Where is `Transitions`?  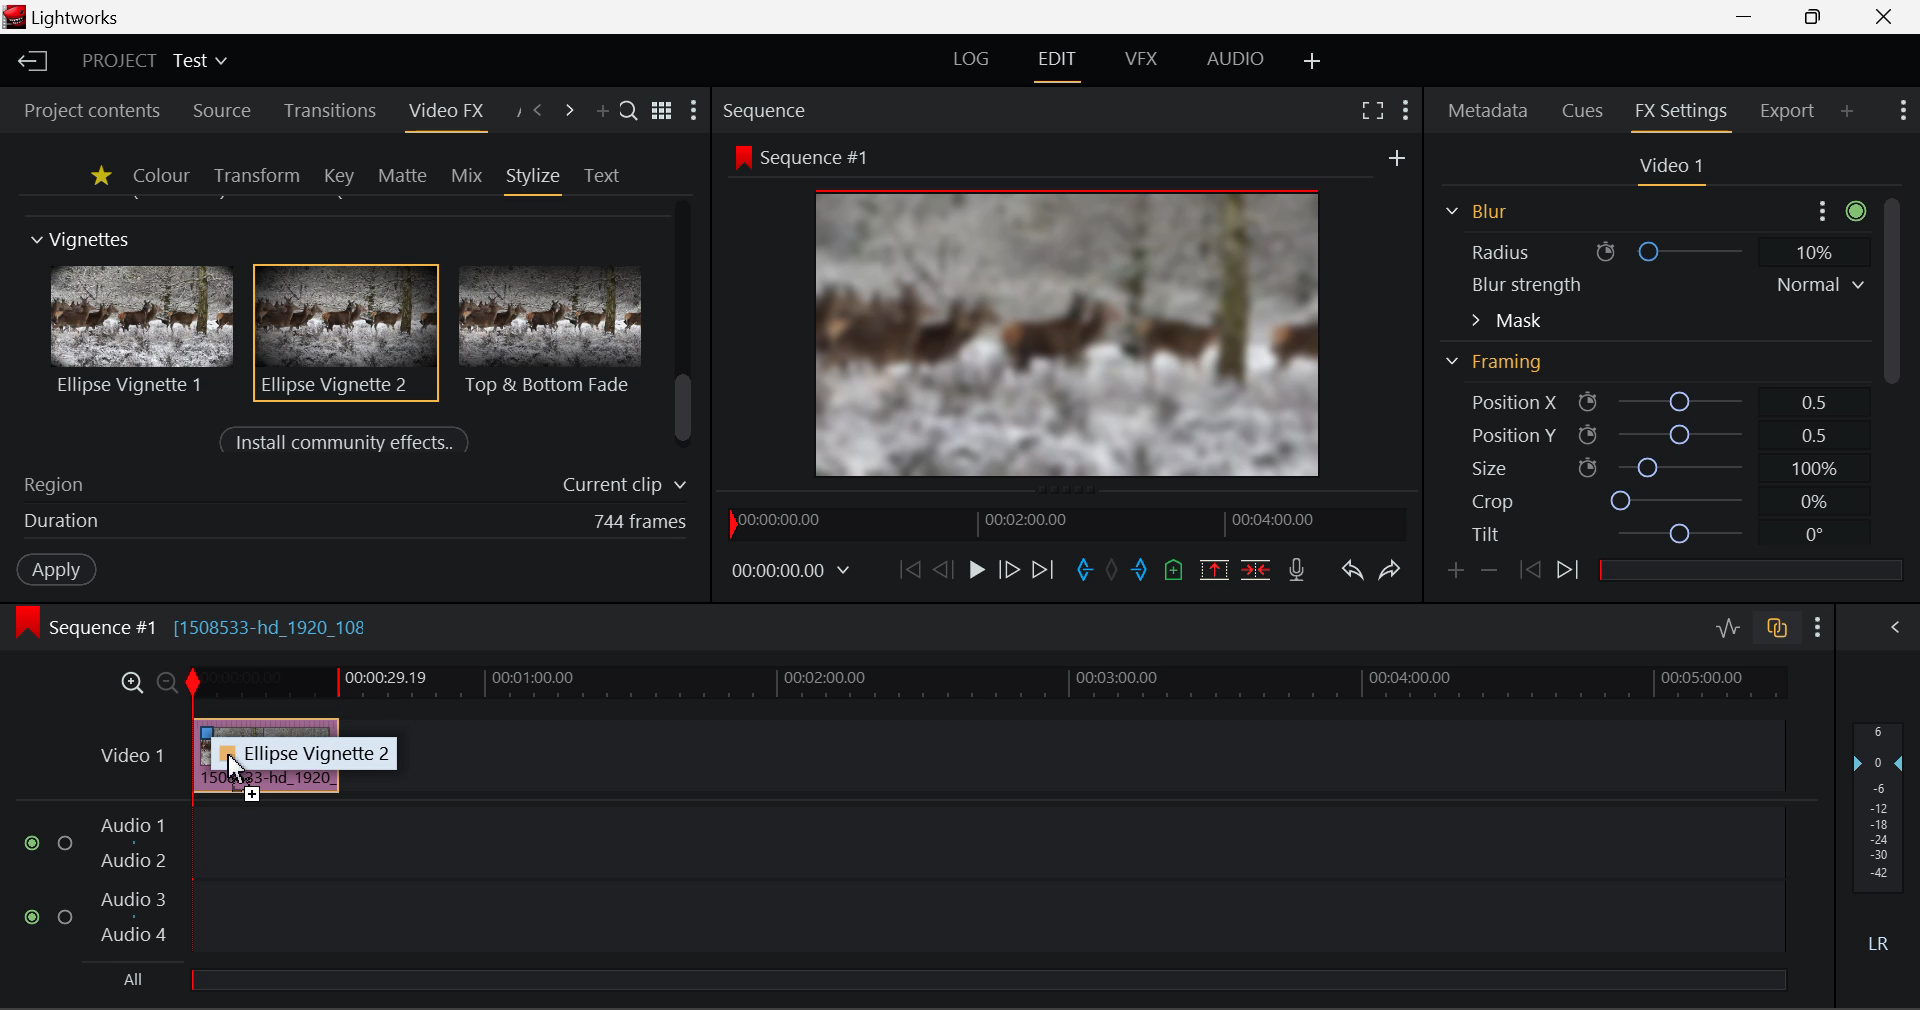
Transitions is located at coordinates (328, 112).